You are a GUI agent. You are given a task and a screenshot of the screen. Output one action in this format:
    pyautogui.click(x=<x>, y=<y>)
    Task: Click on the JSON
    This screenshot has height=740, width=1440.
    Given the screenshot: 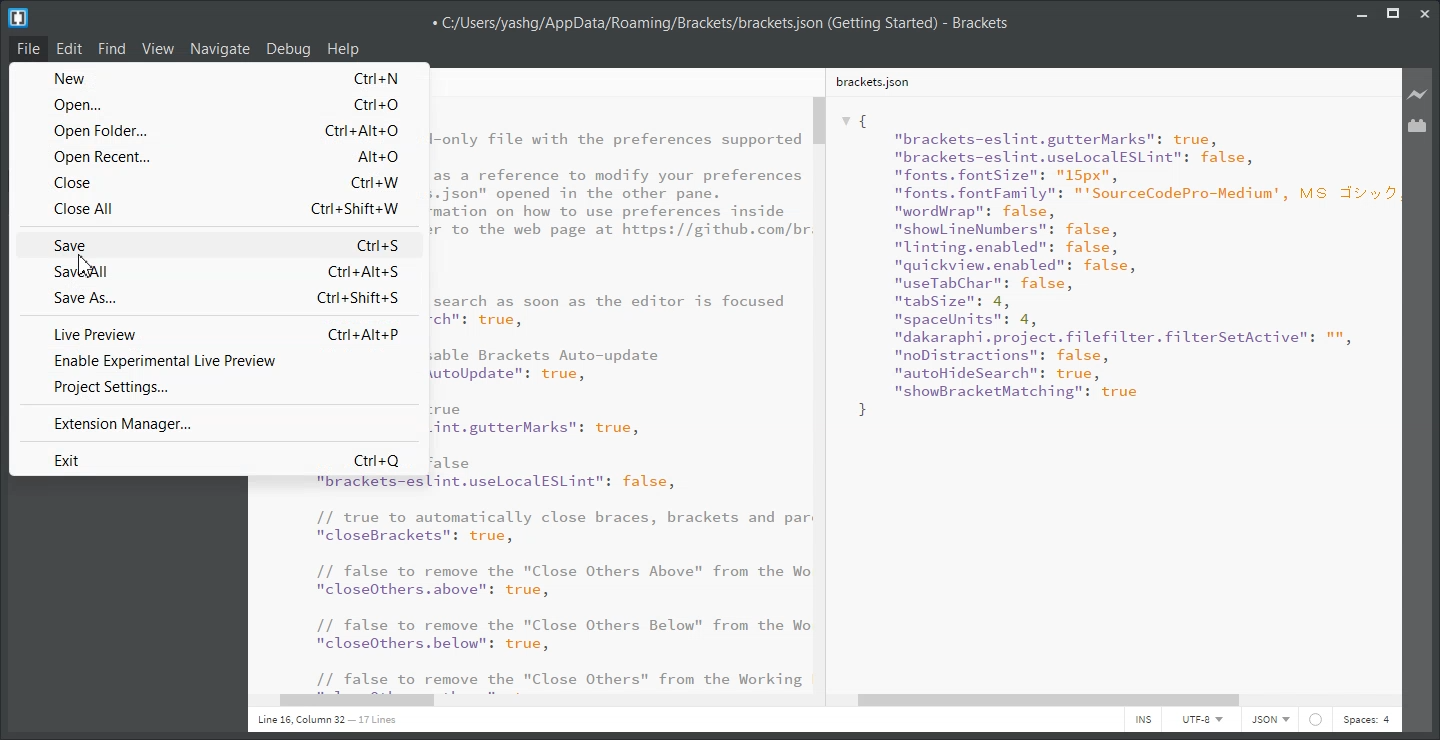 What is the action you would take?
    pyautogui.click(x=1271, y=720)
    